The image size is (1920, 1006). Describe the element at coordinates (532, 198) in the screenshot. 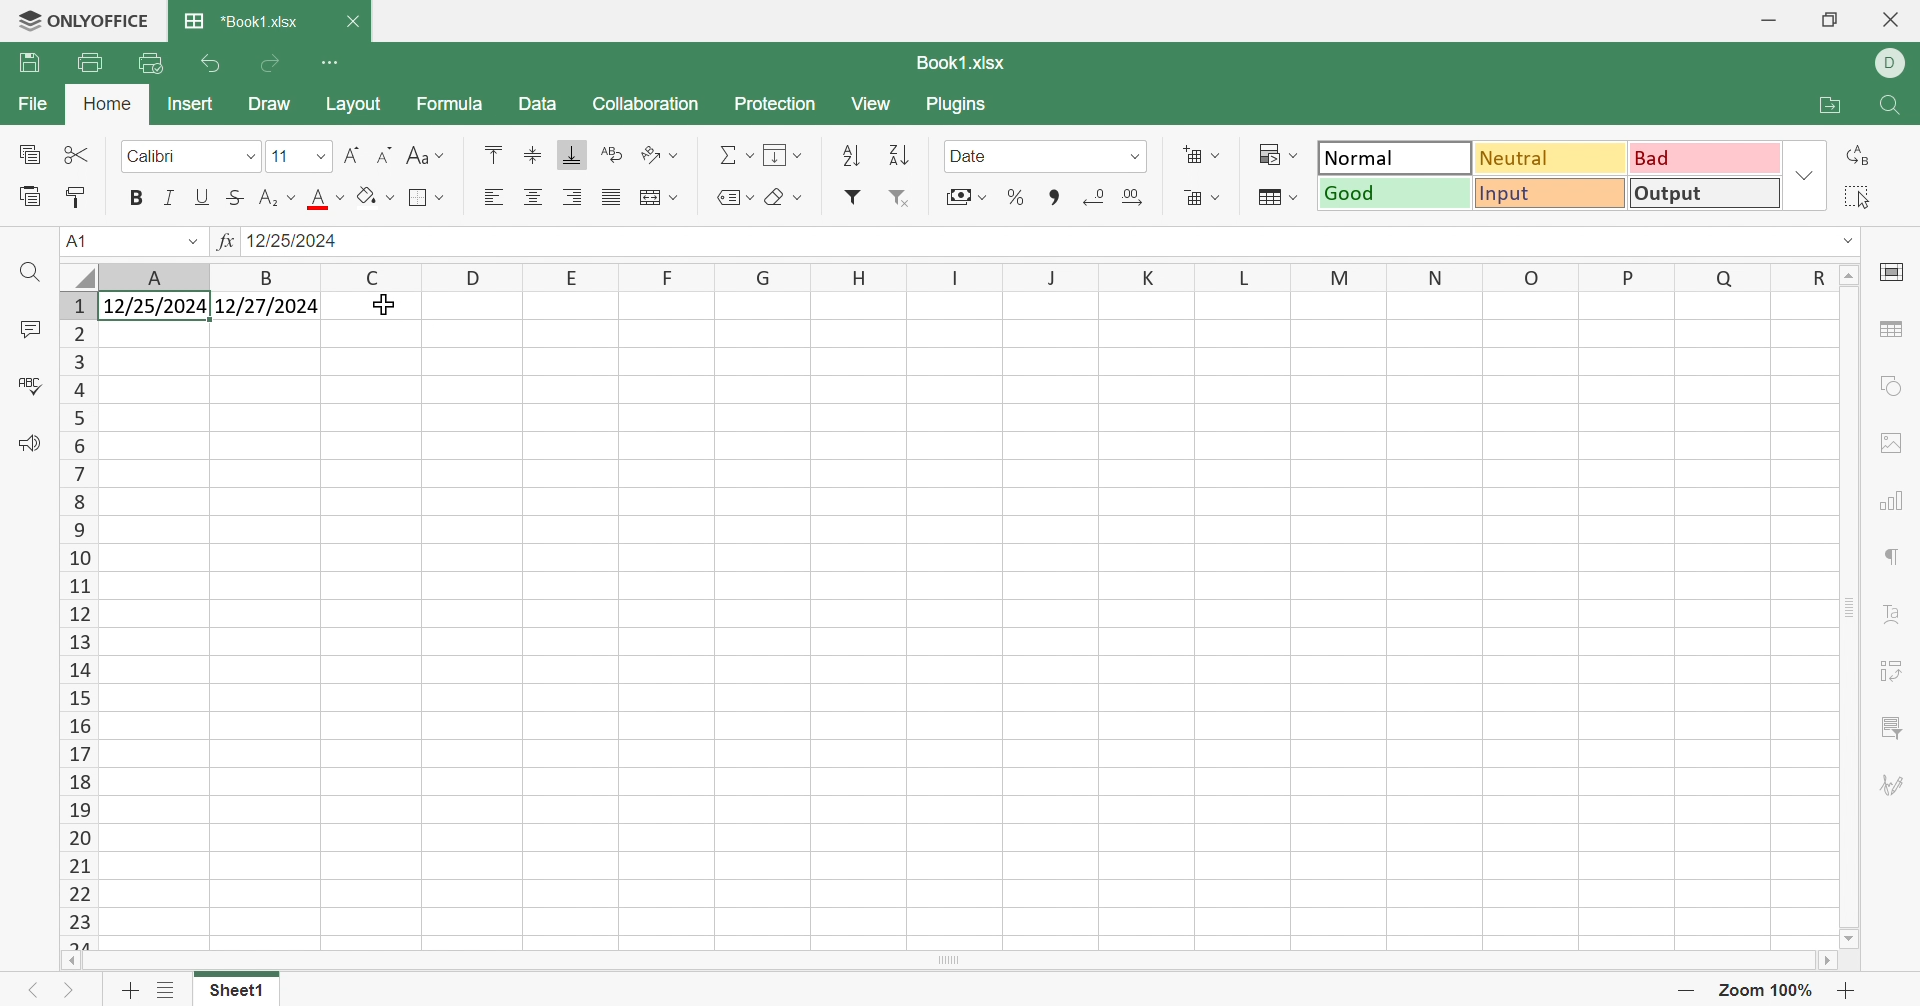

I see `Align center` at that location.